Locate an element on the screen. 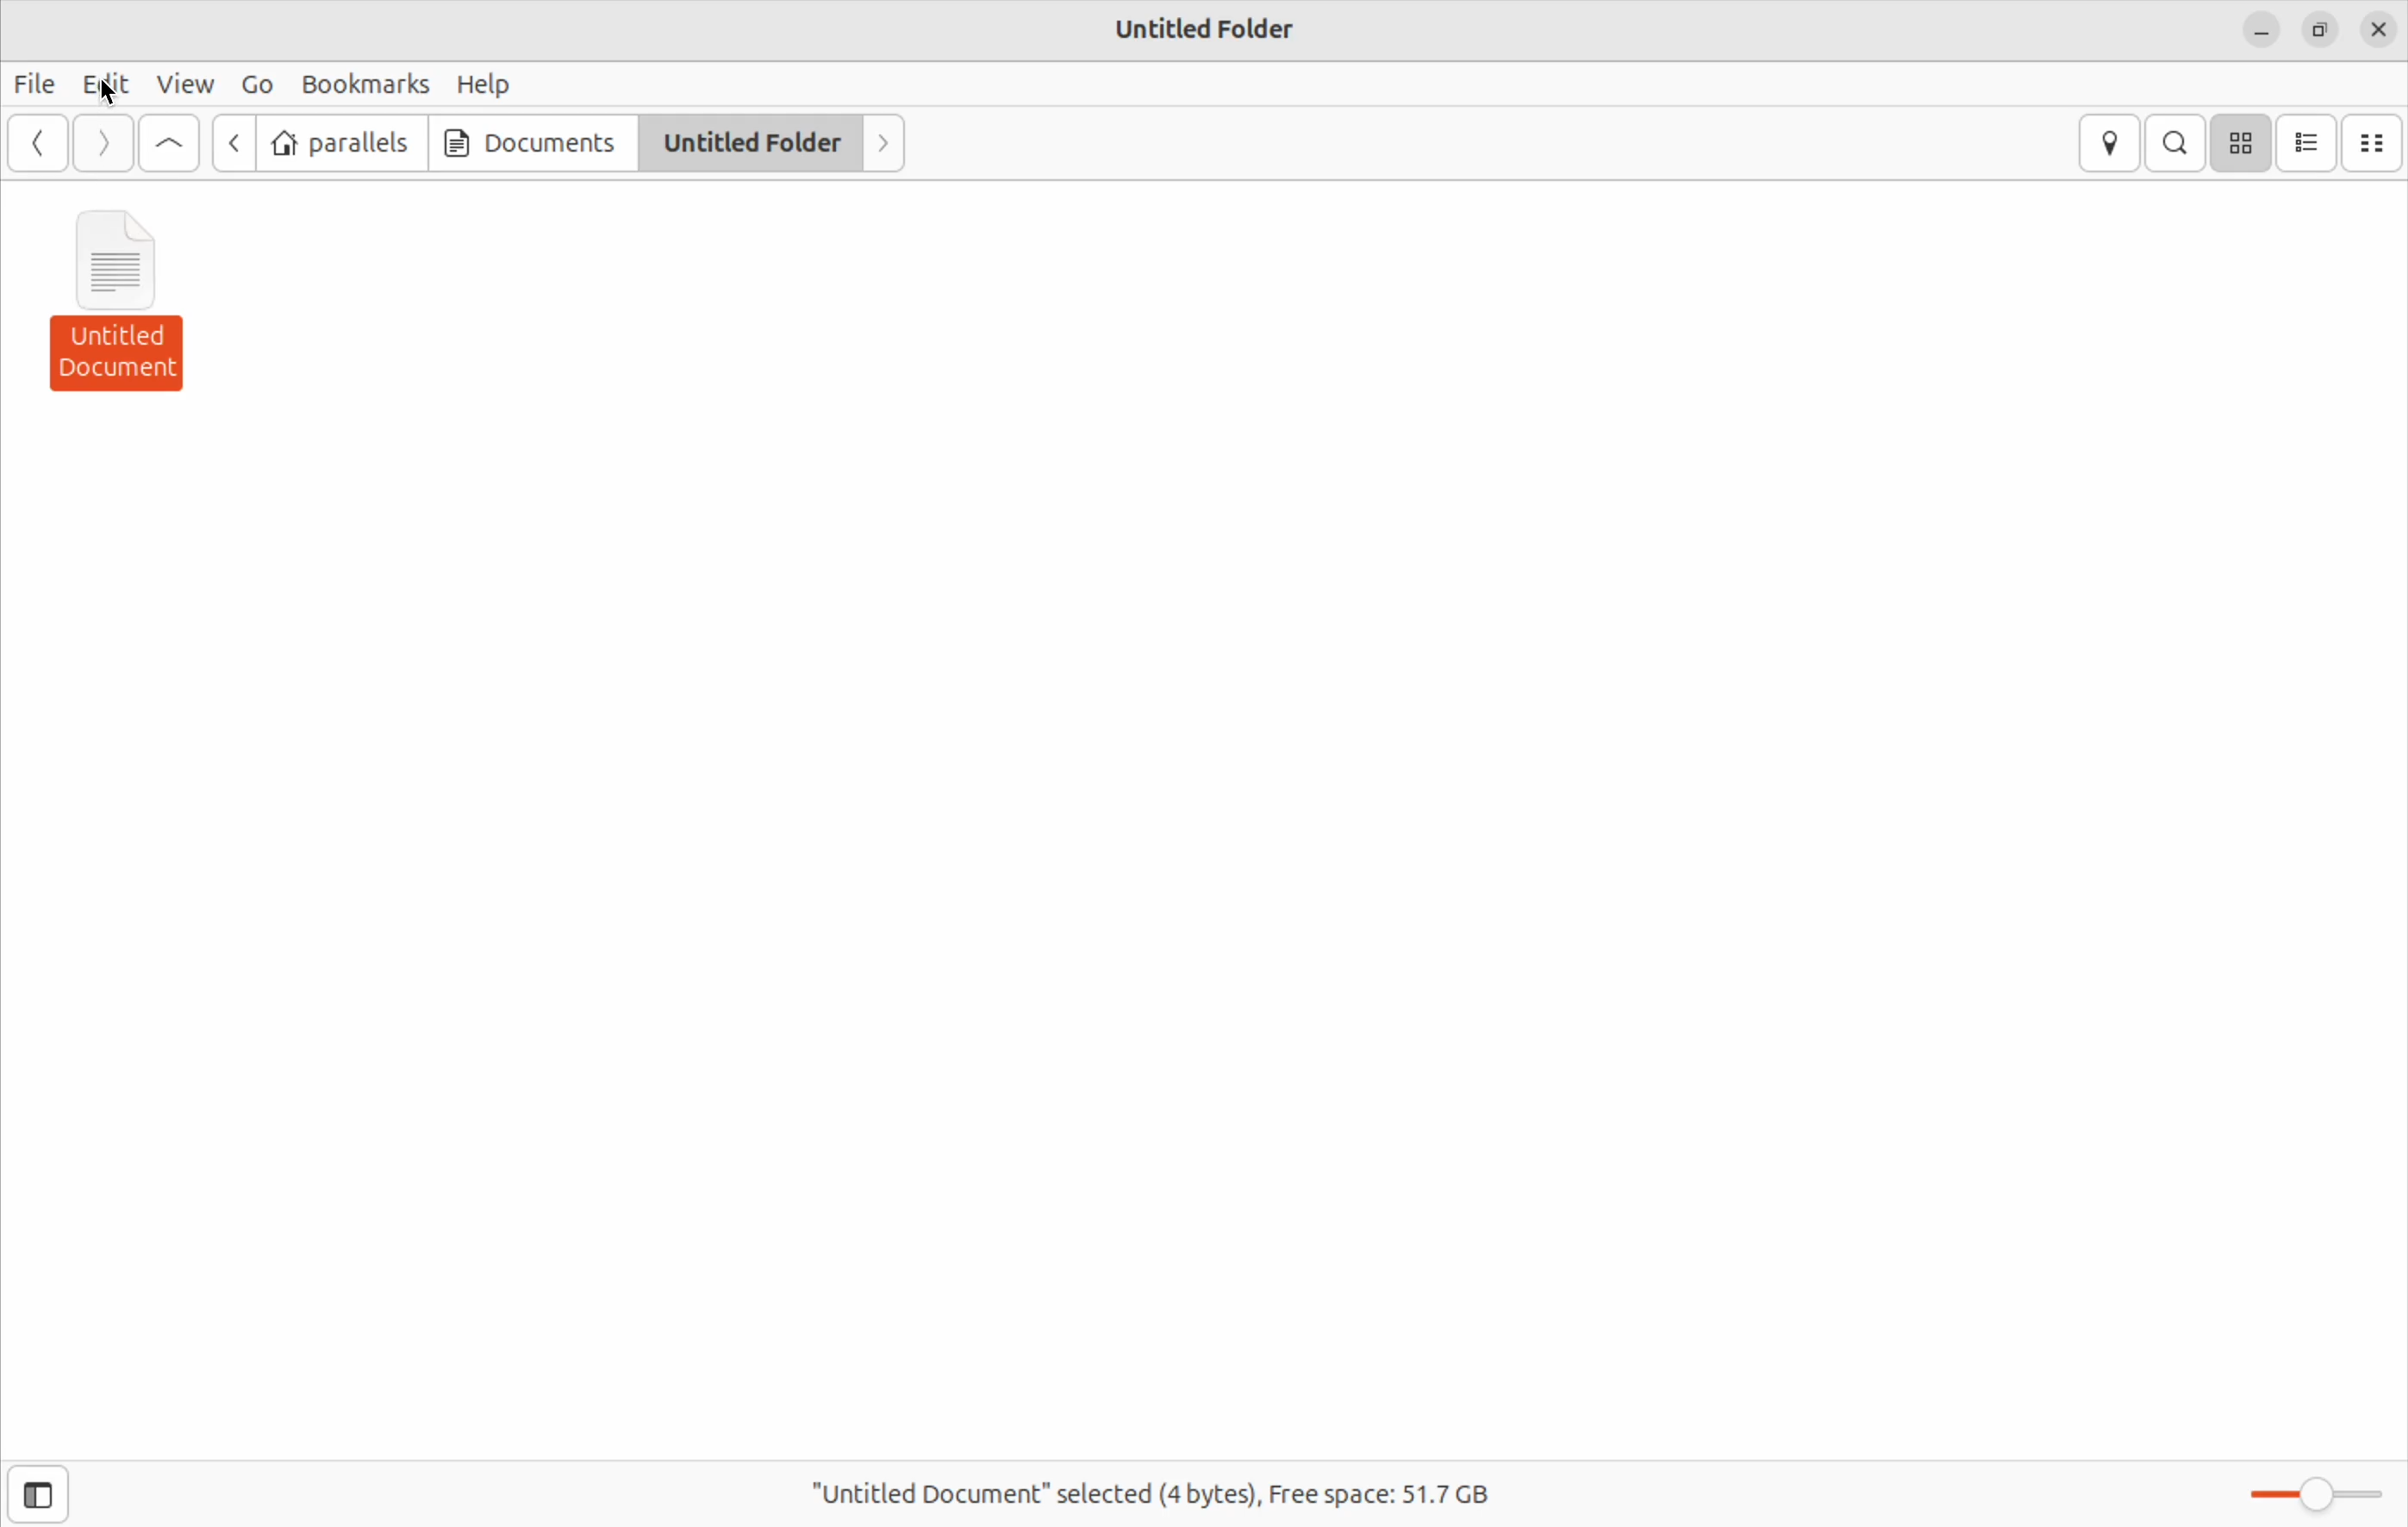 The width and height of the screenshot is (2408, 1527). Edit is located at coordinates (109, 82).